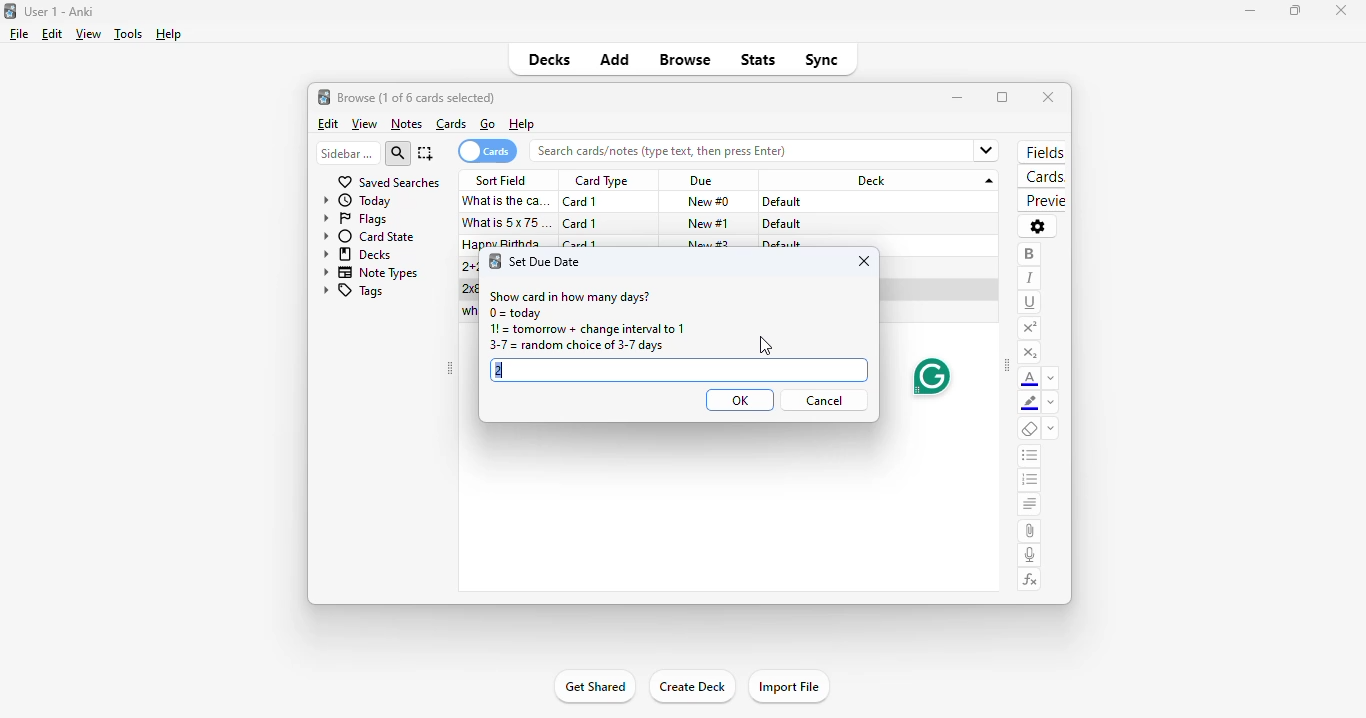 Image resolution: width=1366 pixels, height=718 pixels. Describe the element at coordinates (417, 97) in the screenshot. I see `browse (1 of 6 cards selected)` at that location.